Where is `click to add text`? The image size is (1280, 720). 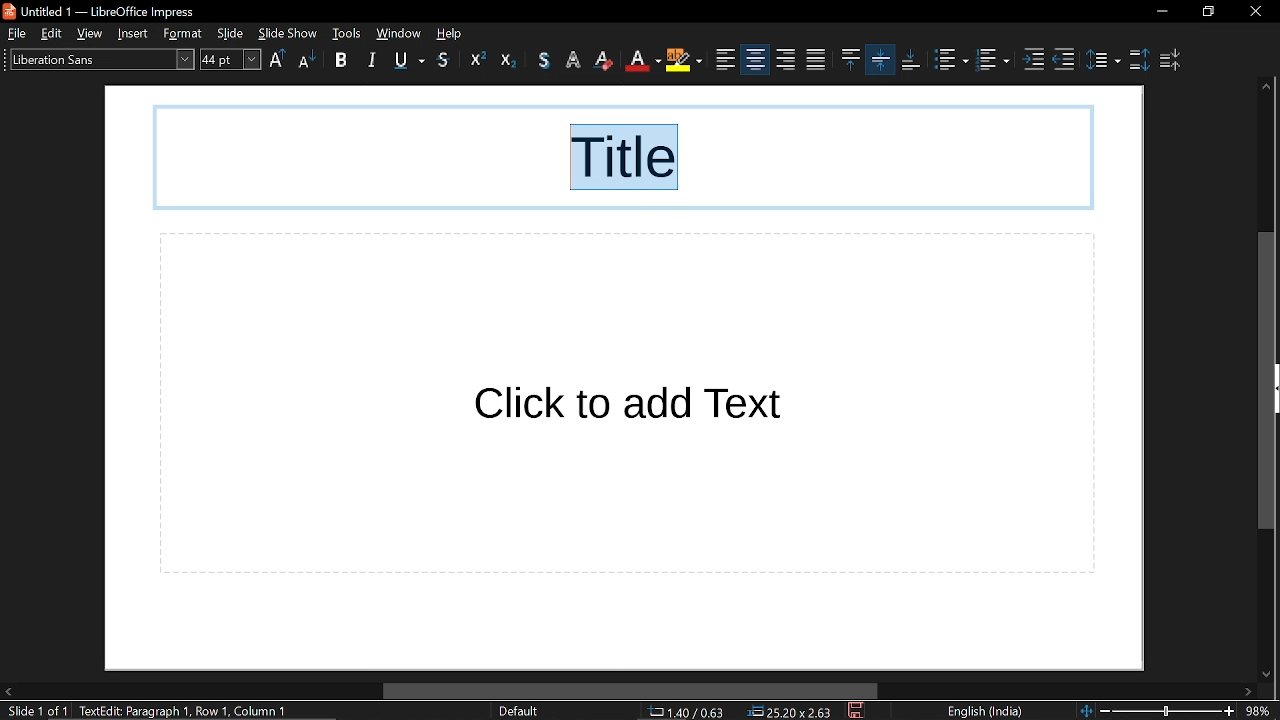 click to add text is located at coordinates (627, 404).